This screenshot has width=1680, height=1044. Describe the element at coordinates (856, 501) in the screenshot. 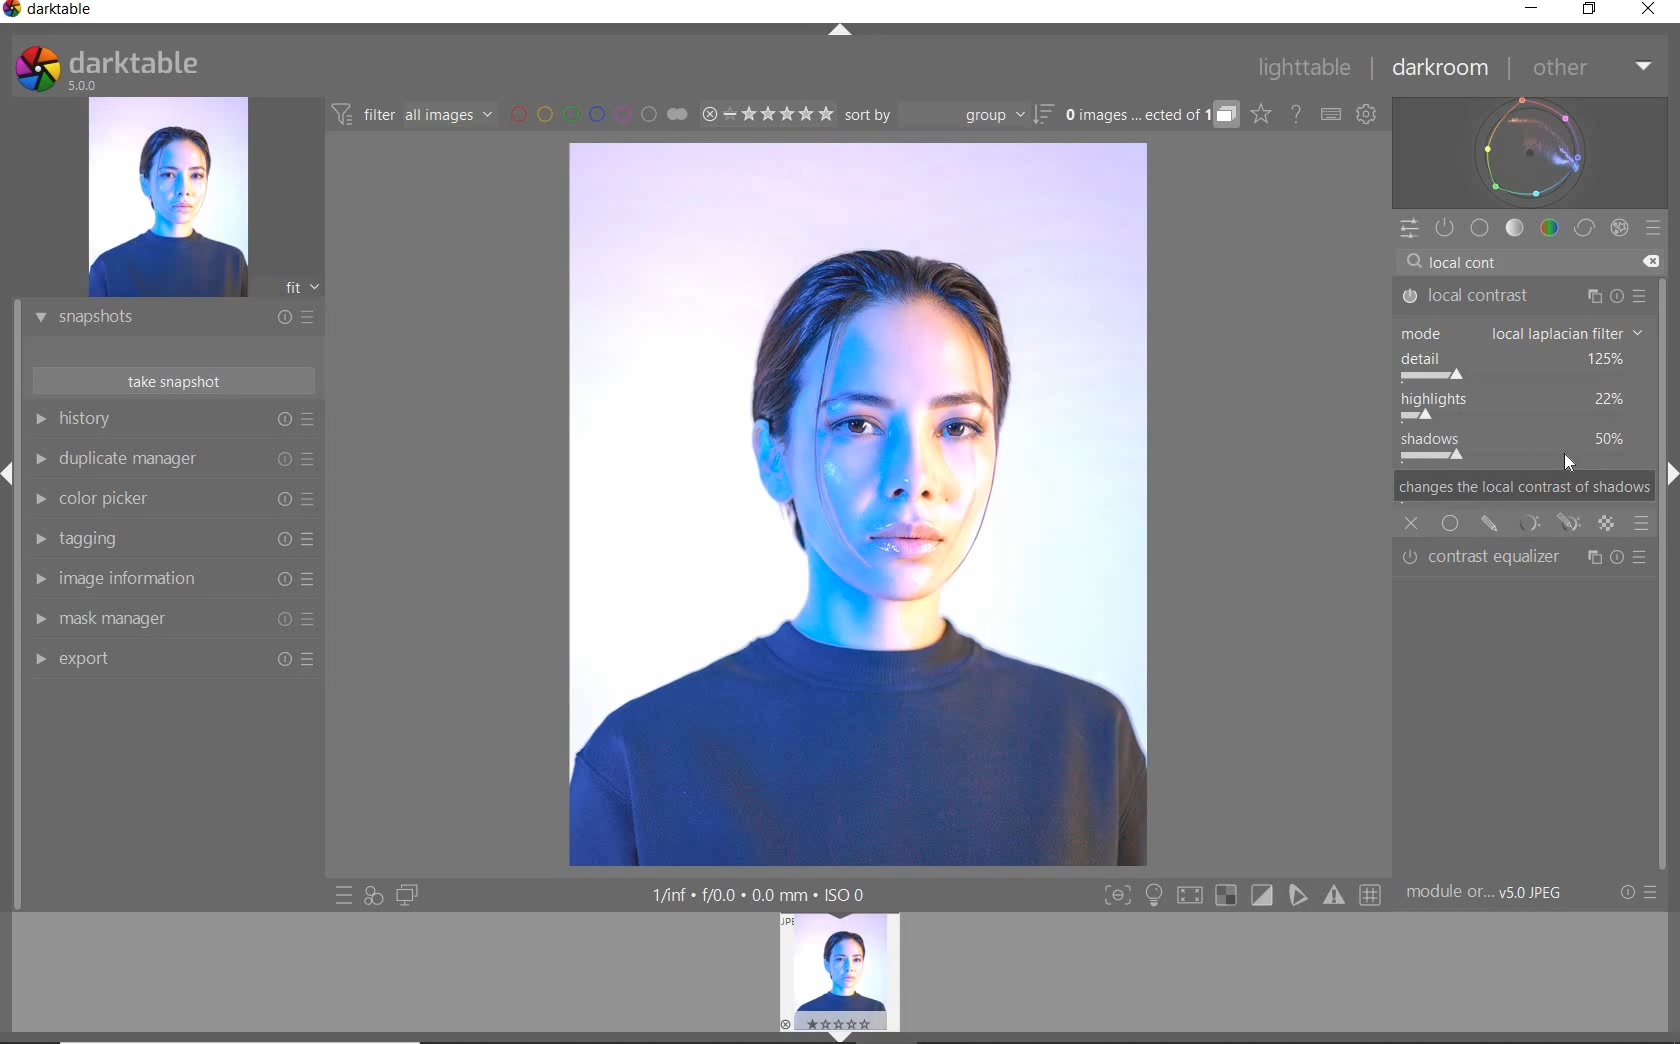

I see `SELECTED IMAGE` at that location.